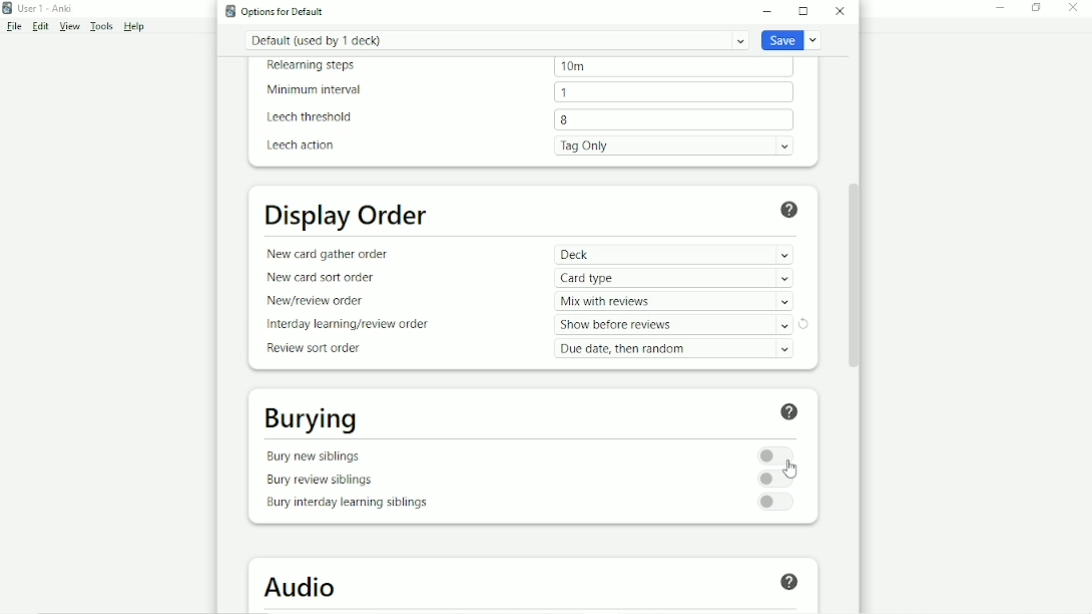 This screenshot has height=614, width=1092. Describe the element at coordinates (1037, 8) in the screenshot. I see `Restore down` at that location.